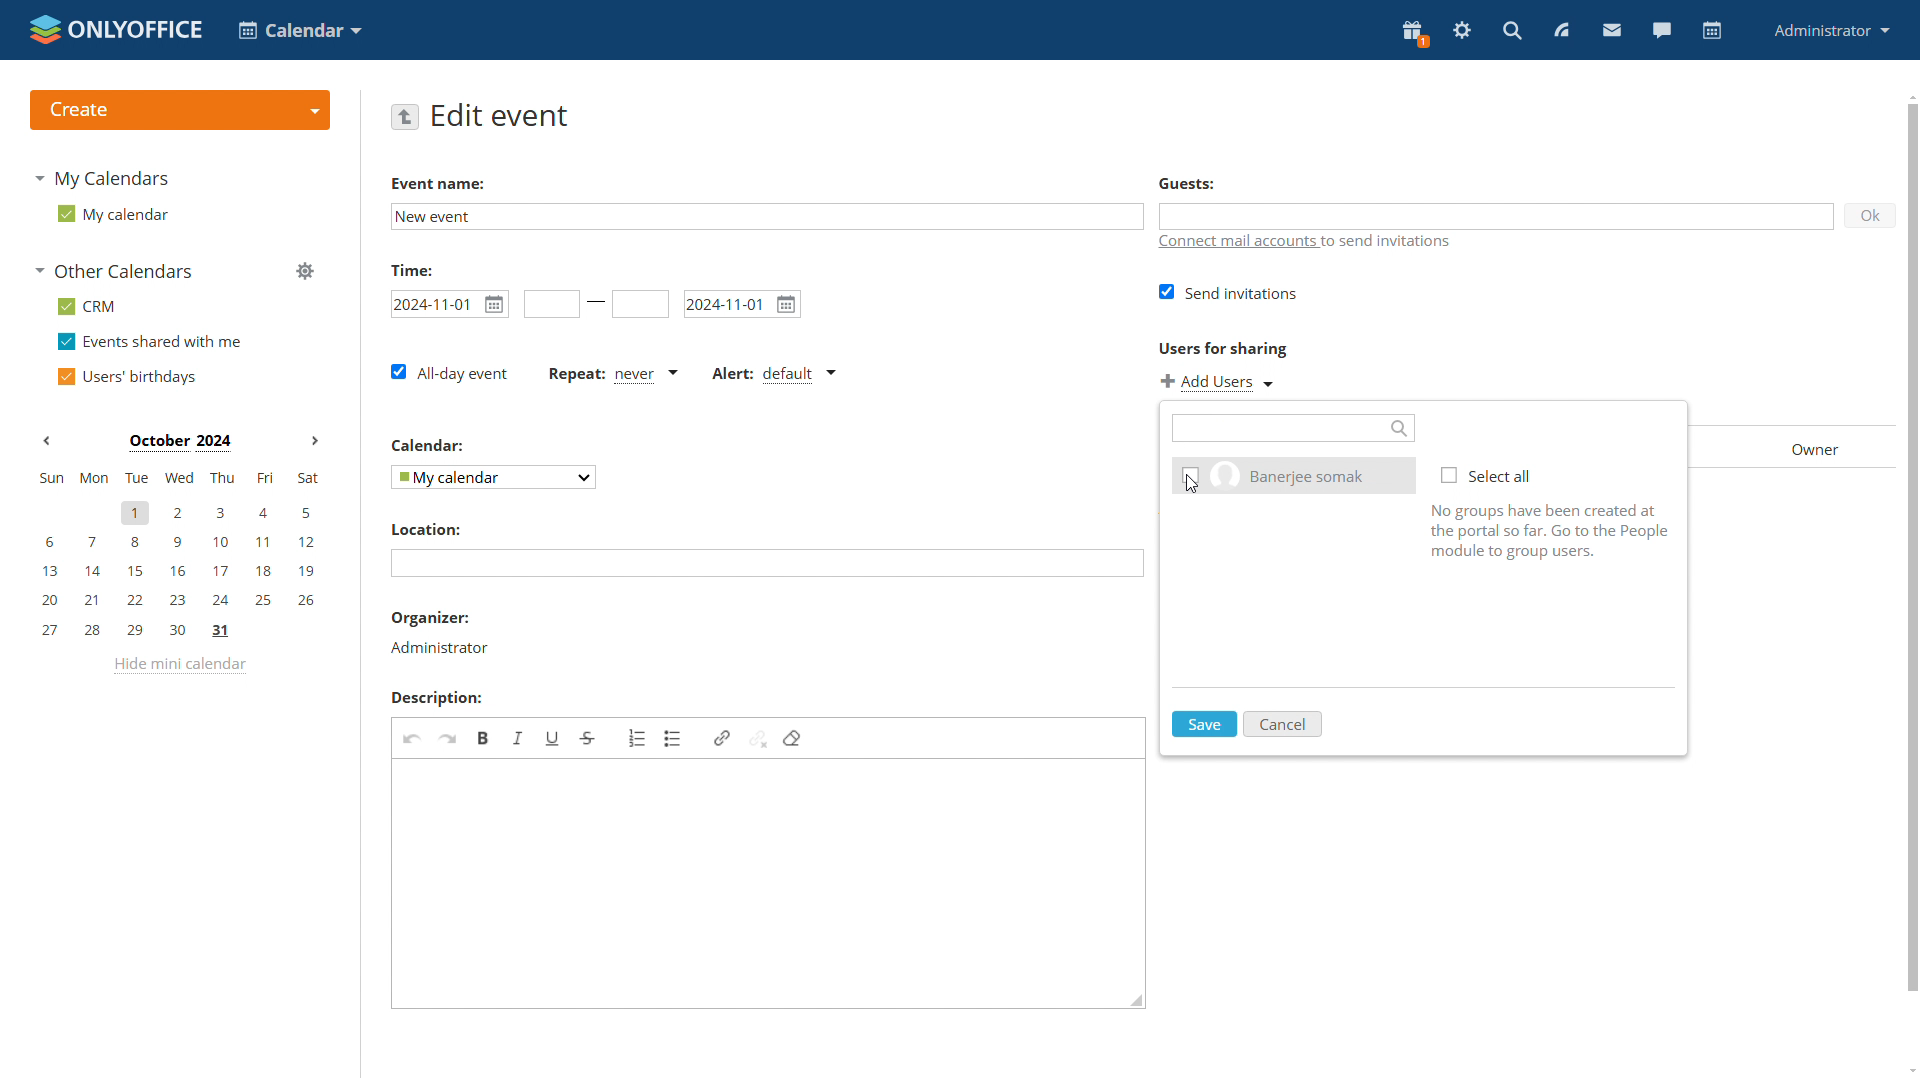 The width and height of the screenshot is (1920, 1080). Describe the element at coordinates (110, 181) in the screenshot. I see `my calendars` at that location.